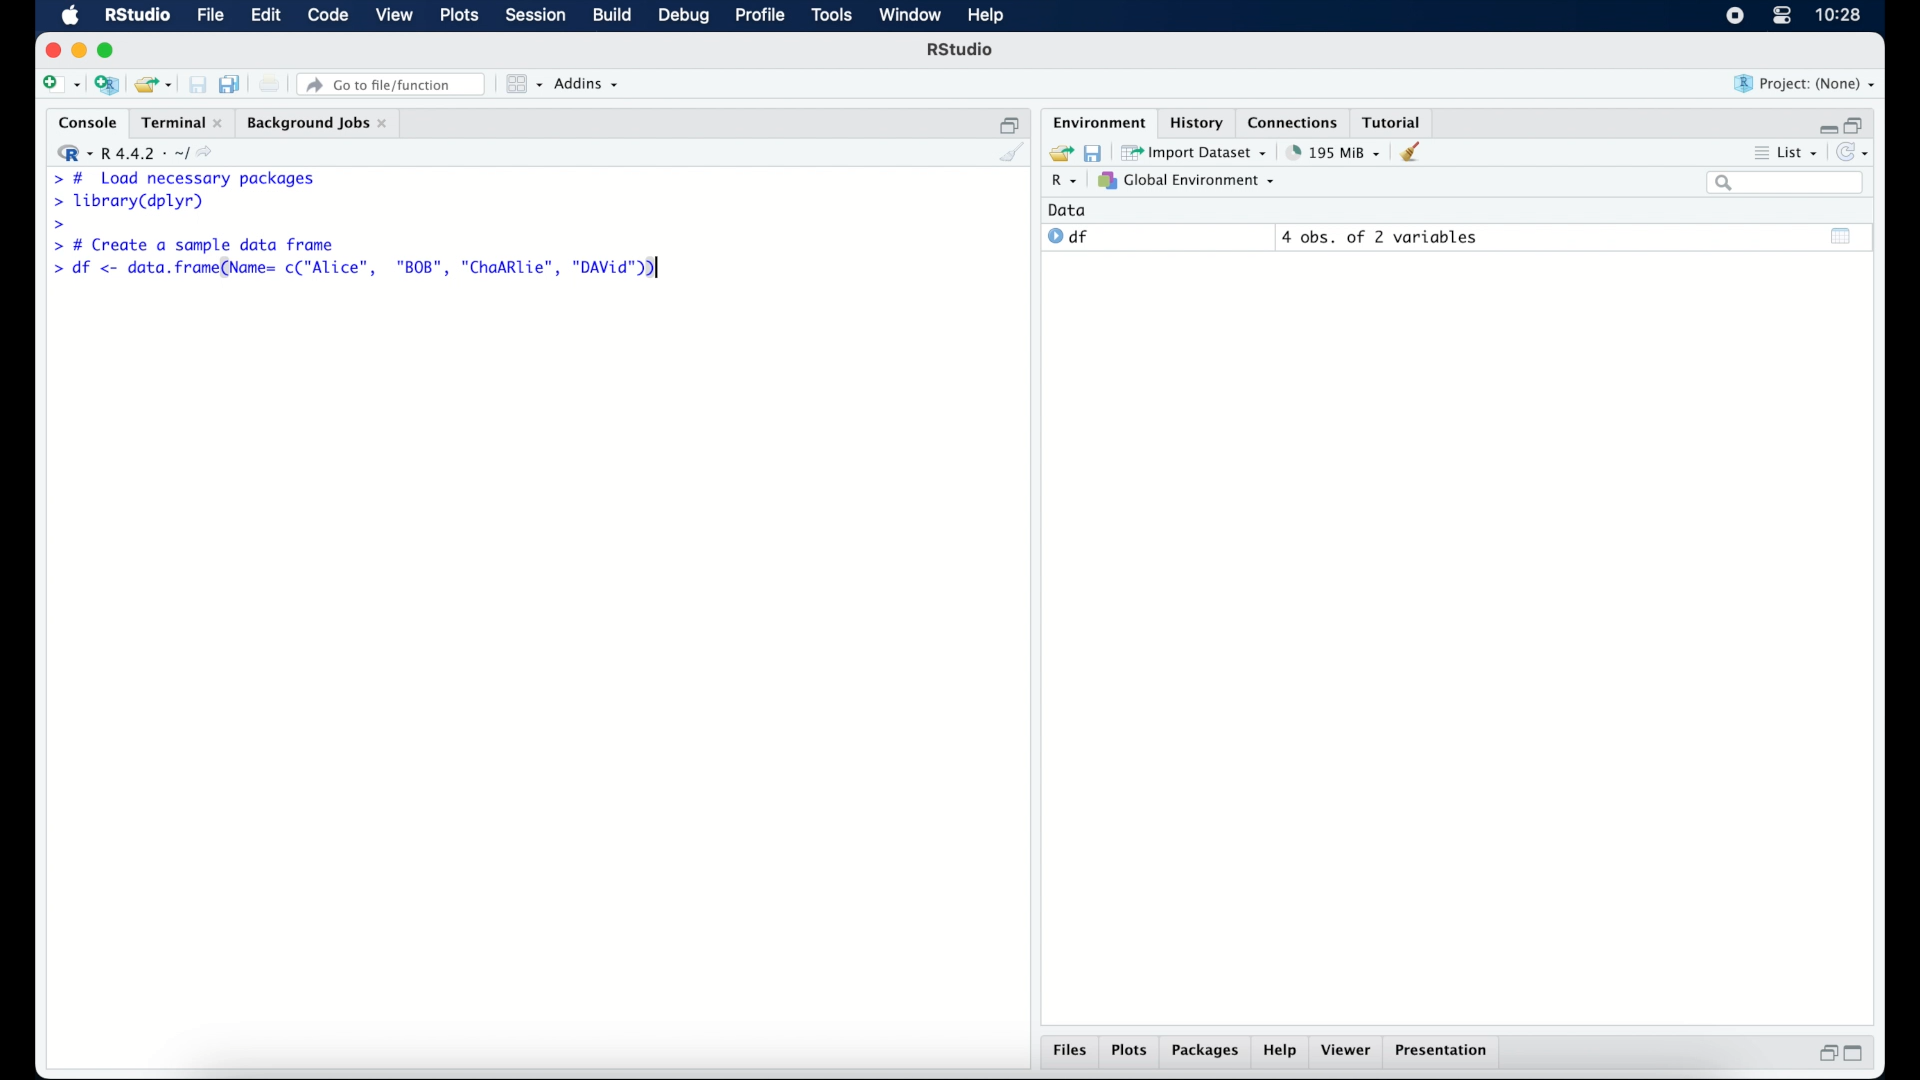  I want to click on help, so click(1280, 1053).